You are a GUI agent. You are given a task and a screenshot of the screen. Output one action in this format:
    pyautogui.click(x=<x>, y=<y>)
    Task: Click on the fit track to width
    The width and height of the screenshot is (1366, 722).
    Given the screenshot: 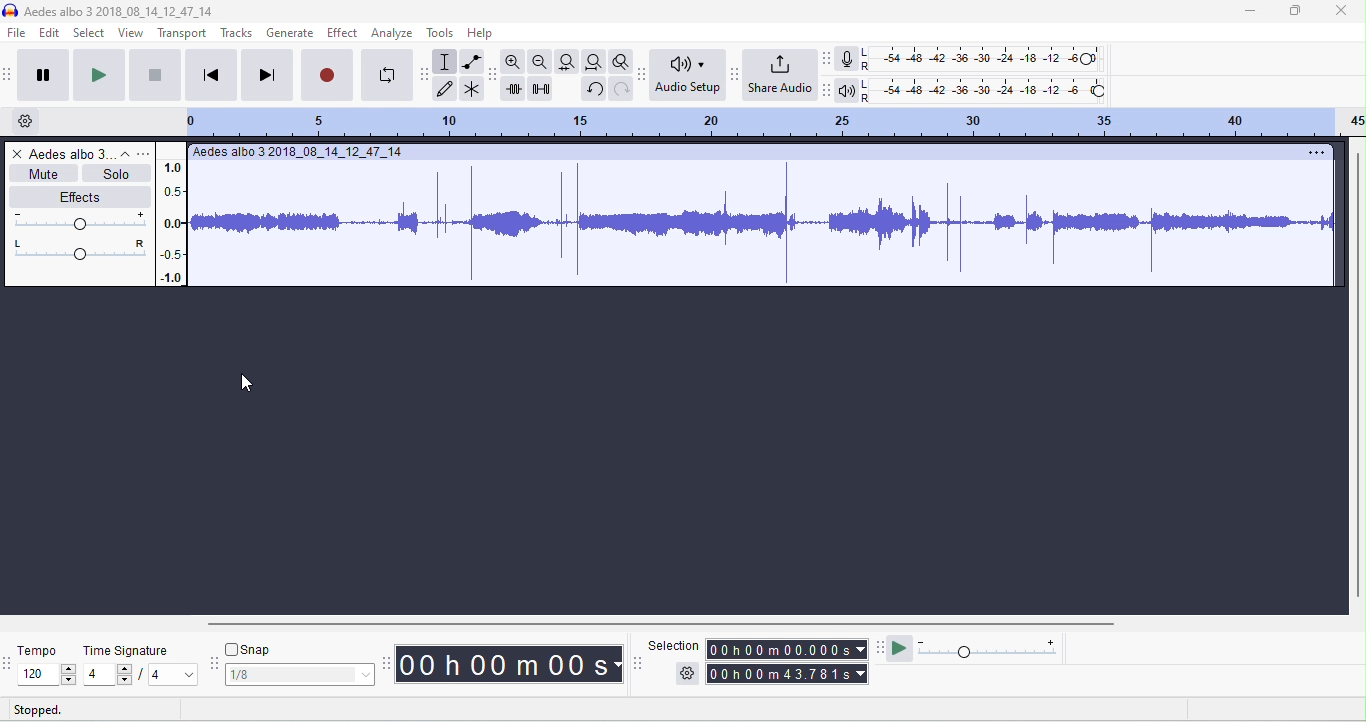 What is the action you would take?
    pyautogui.click(x=566, y=61)
    